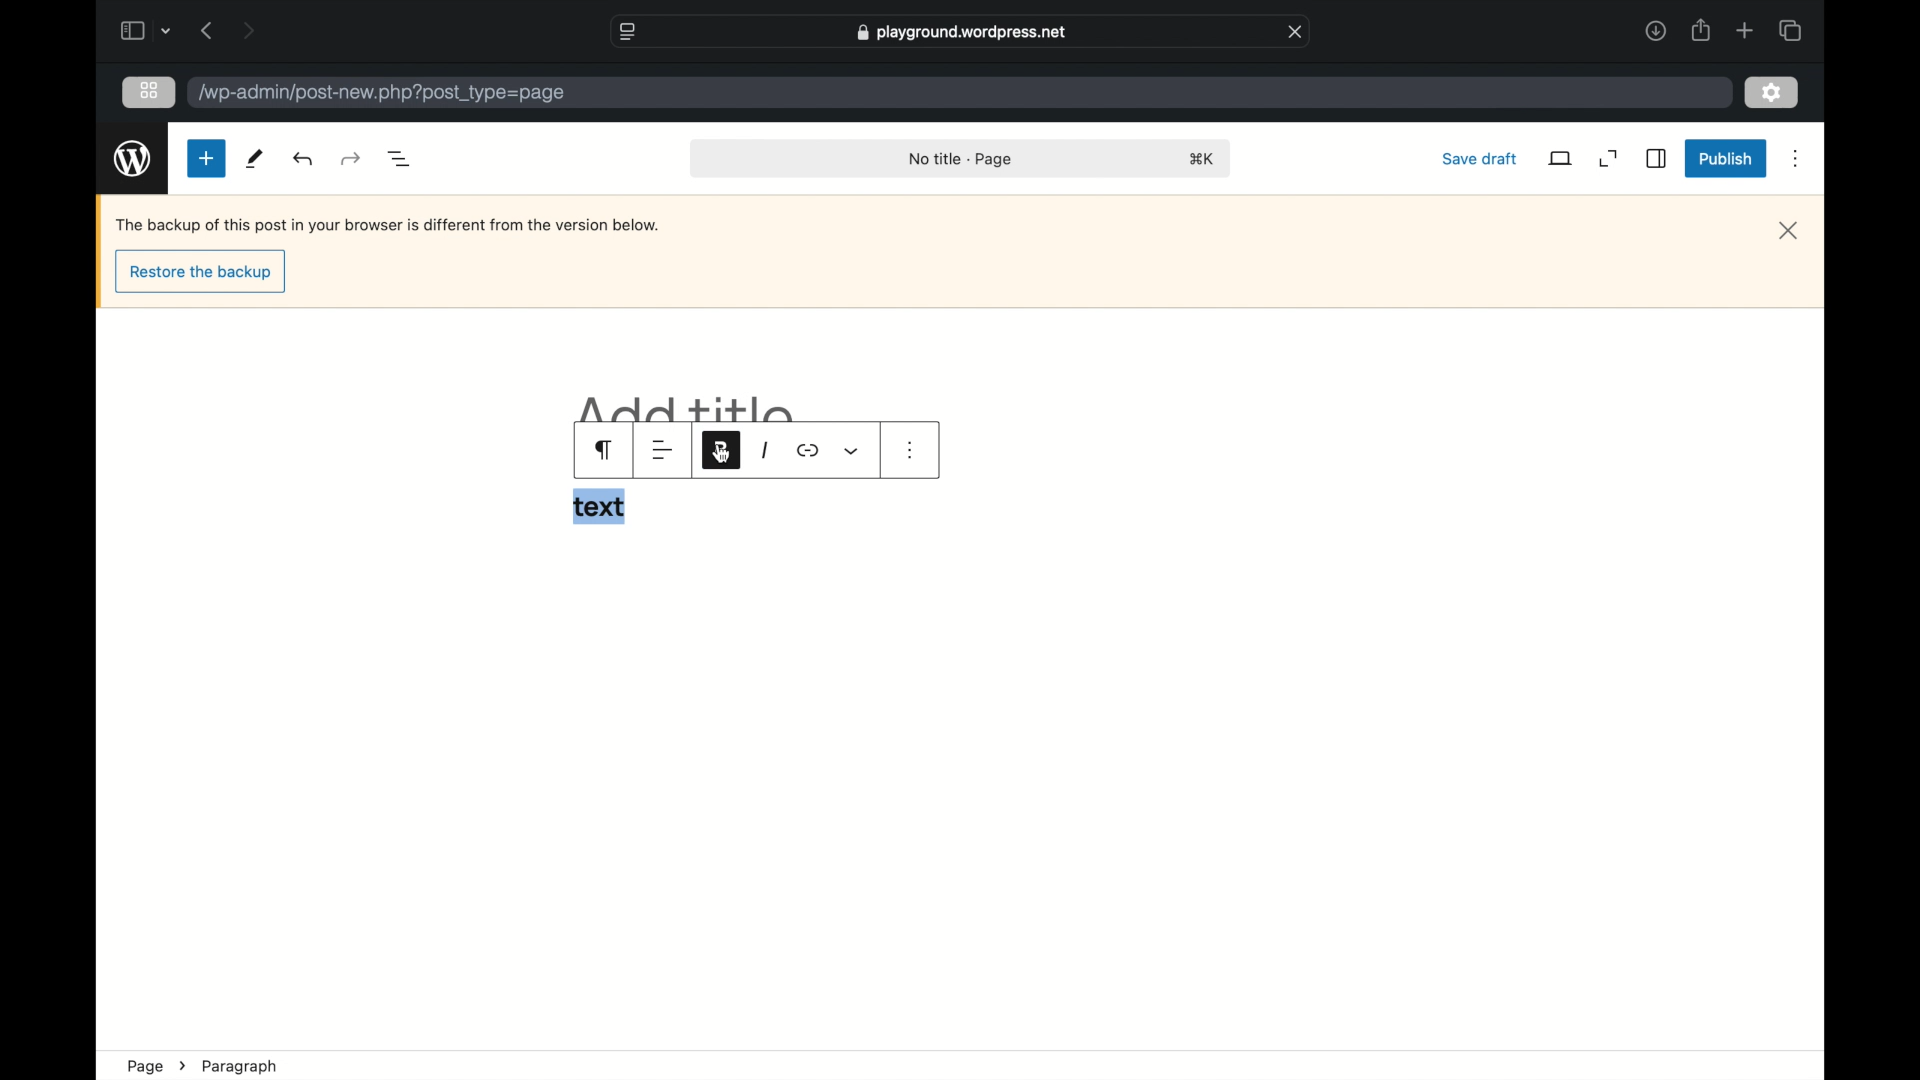 The height and width of the screenshot is (1080, 1920). Describe the element at coordinates (248, 30) in the screenshot. I see `next page` at that location.